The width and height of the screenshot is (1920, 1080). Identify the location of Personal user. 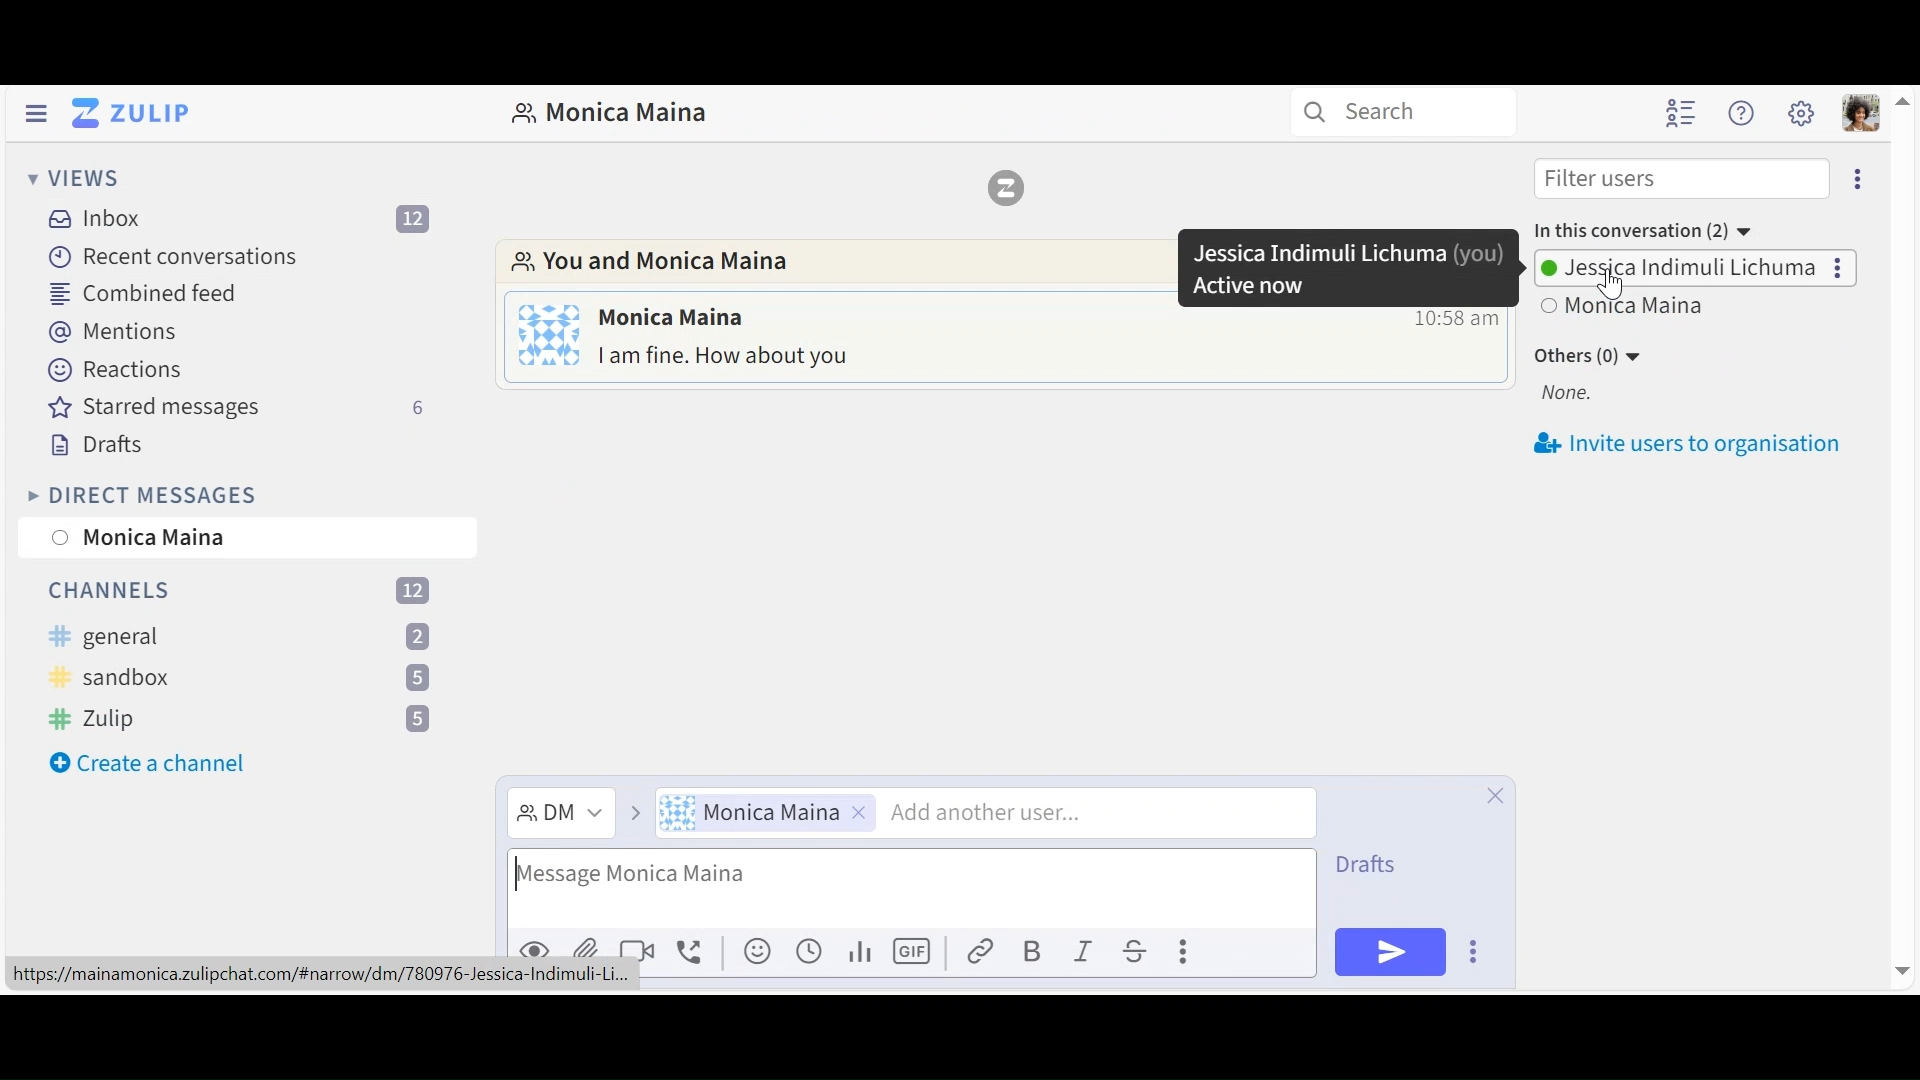
(1861, 112).